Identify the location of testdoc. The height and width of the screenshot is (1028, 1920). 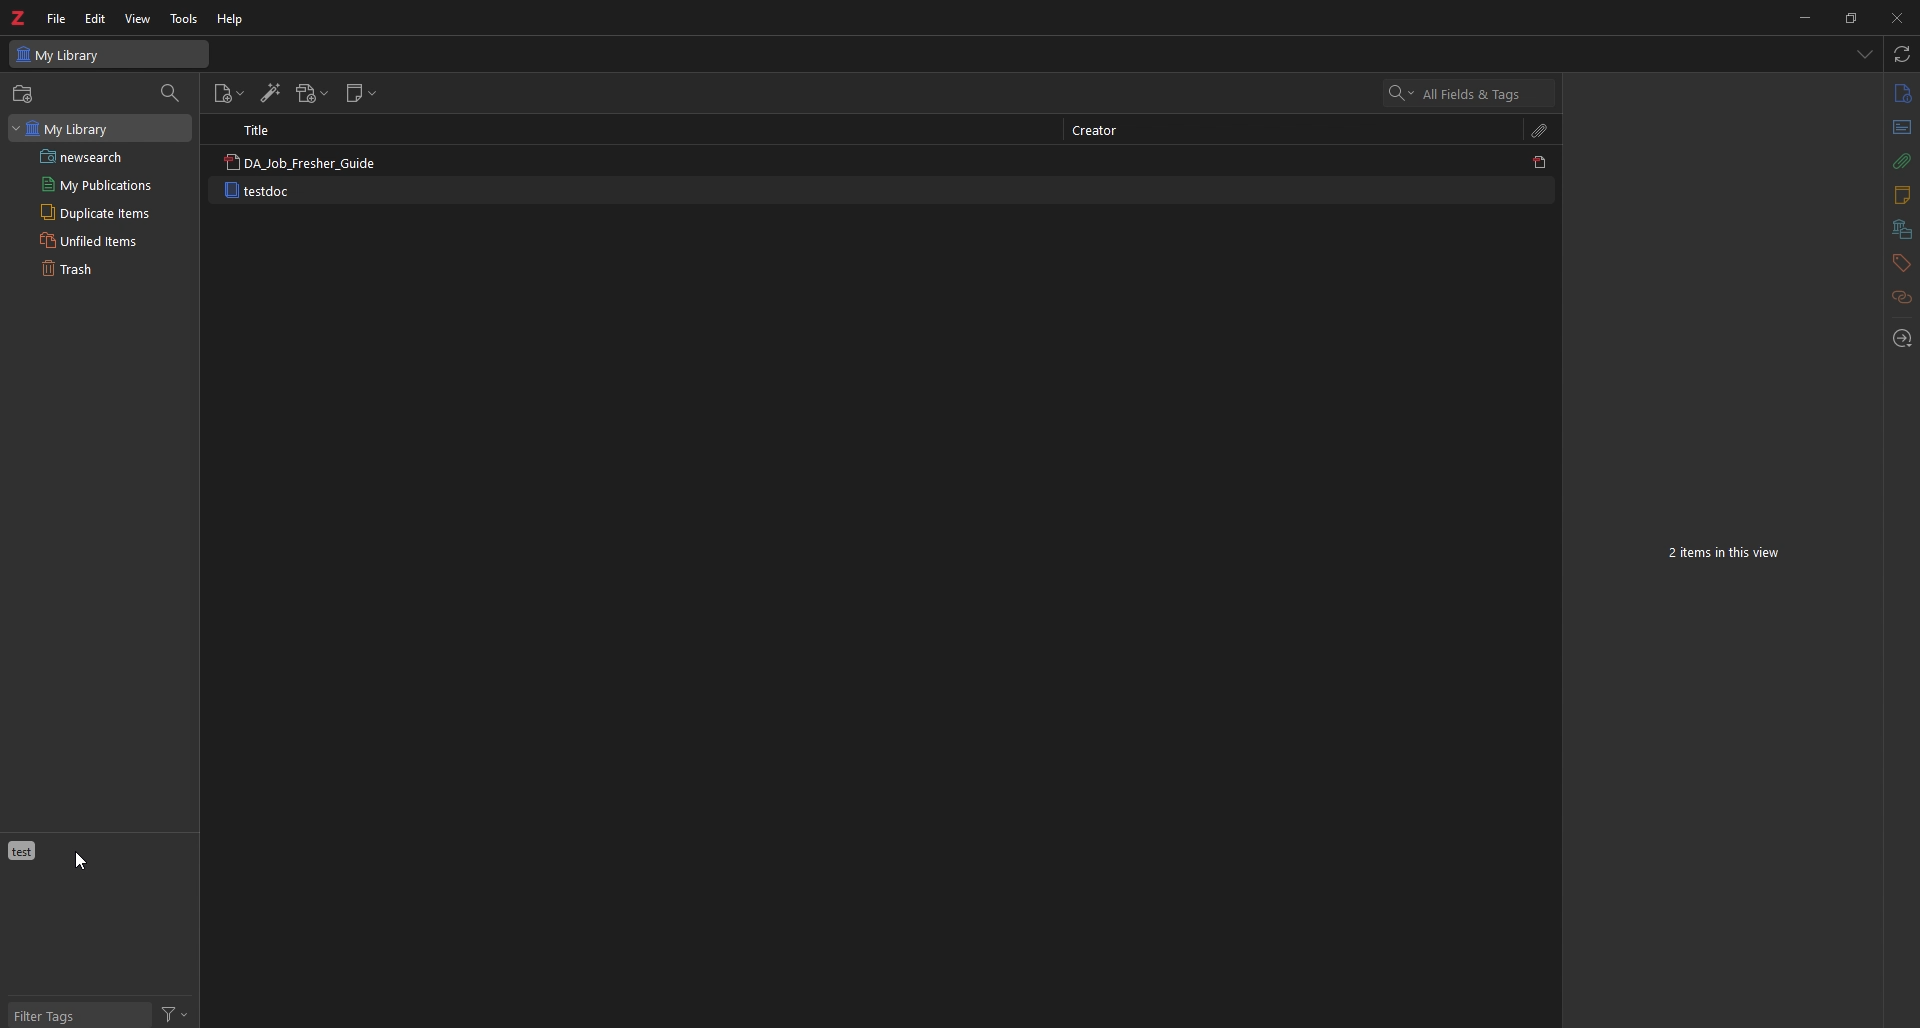
(258, 191).